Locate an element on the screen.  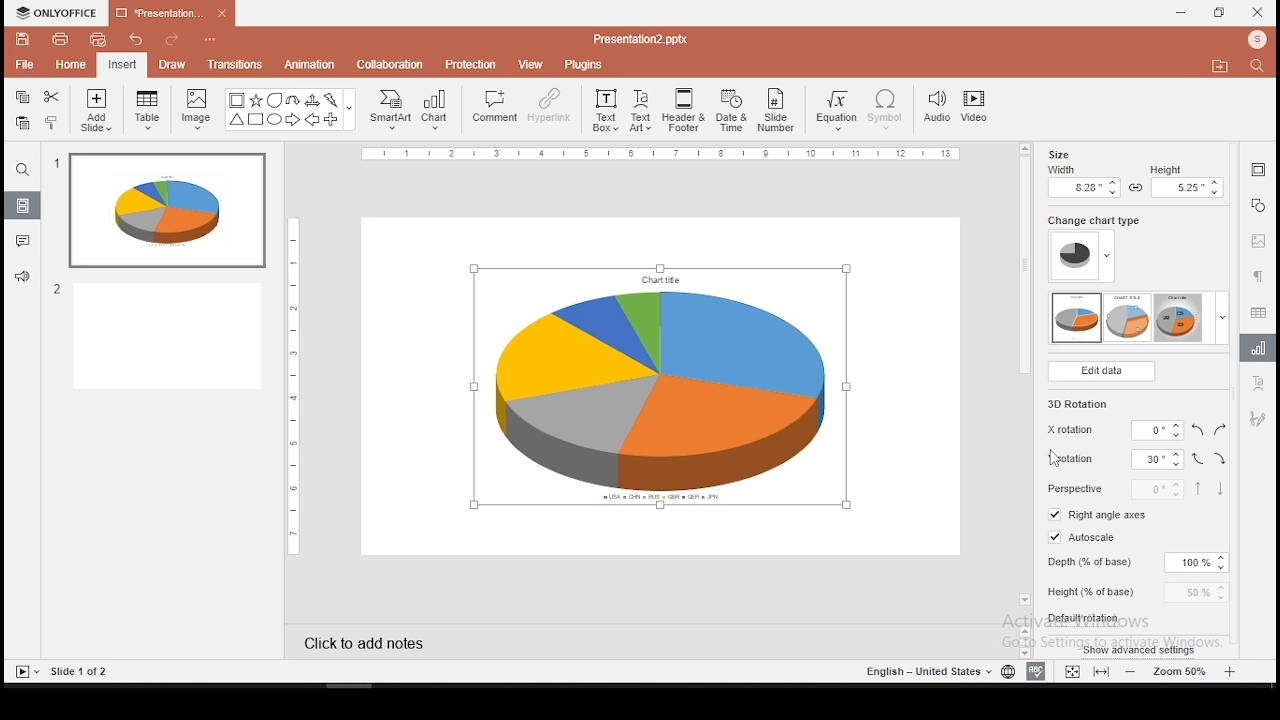
Shapes is located at coordinates (287, 112).